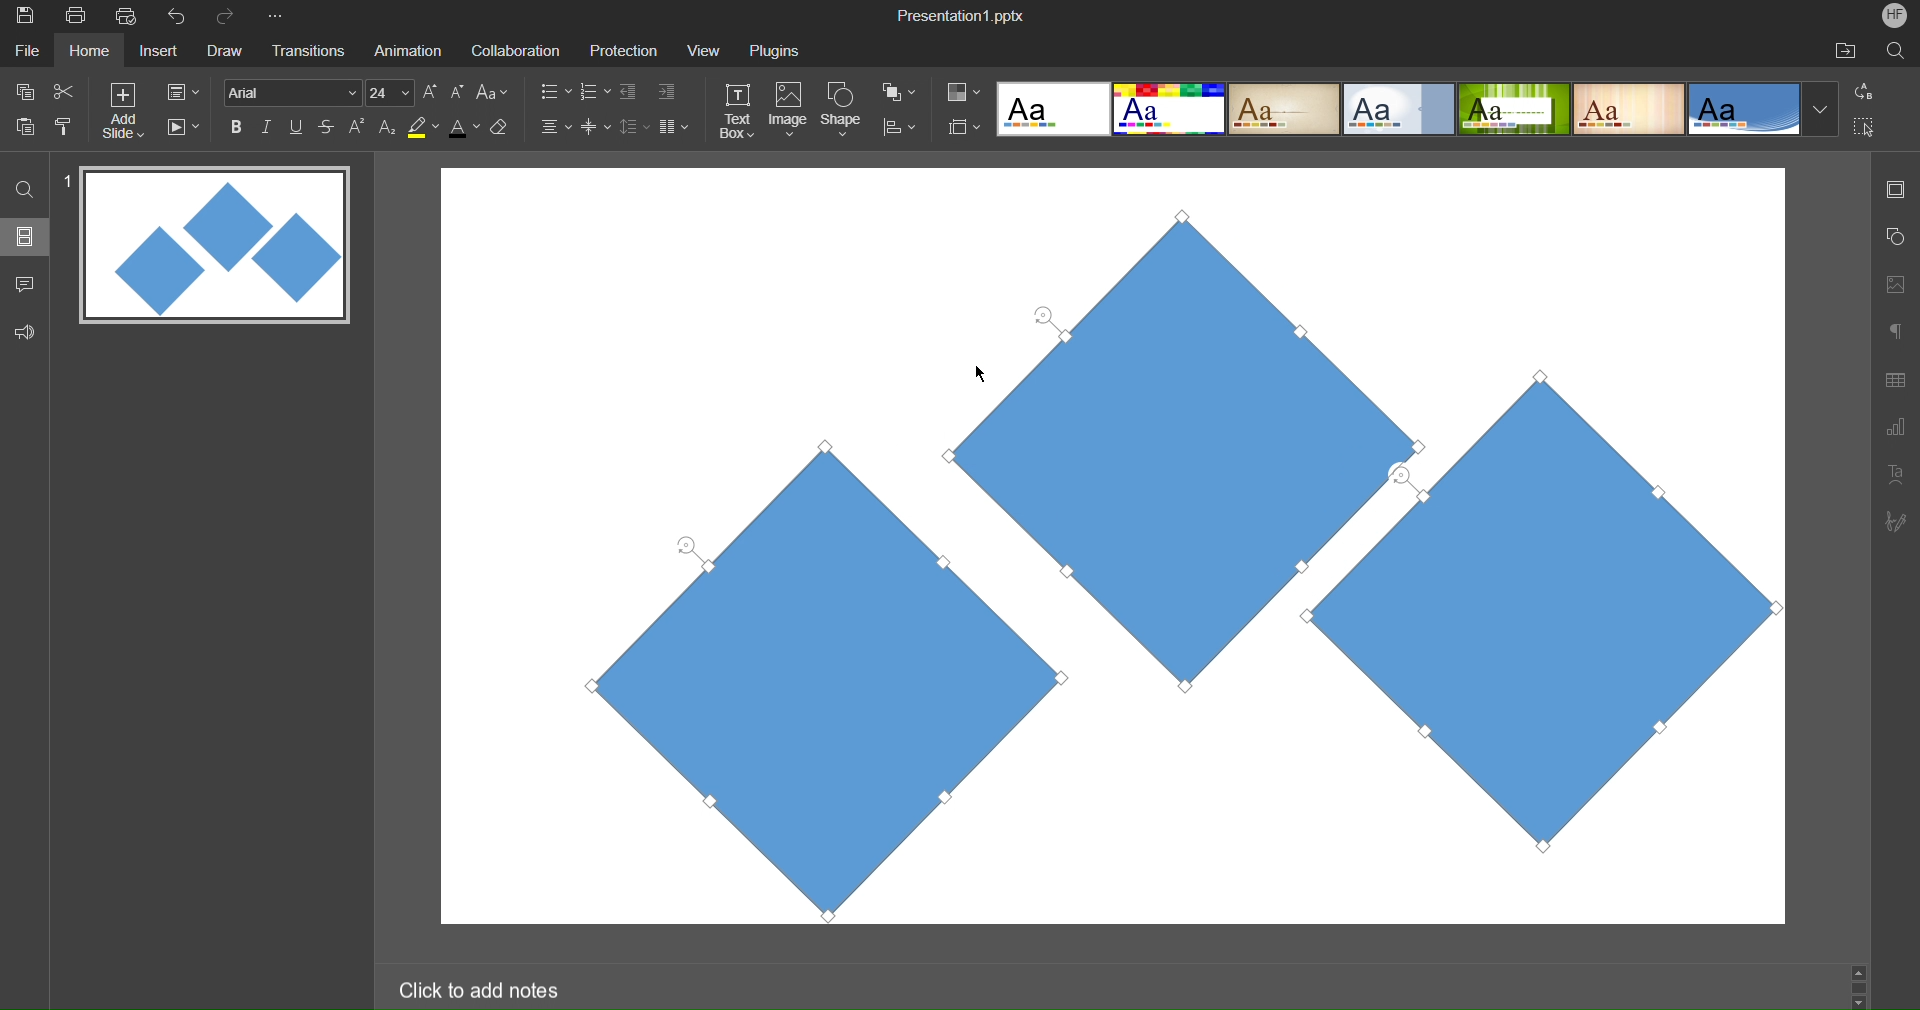 This screenshot has width=1920, height=1010. I want to click on Playback, so click(182, 128).